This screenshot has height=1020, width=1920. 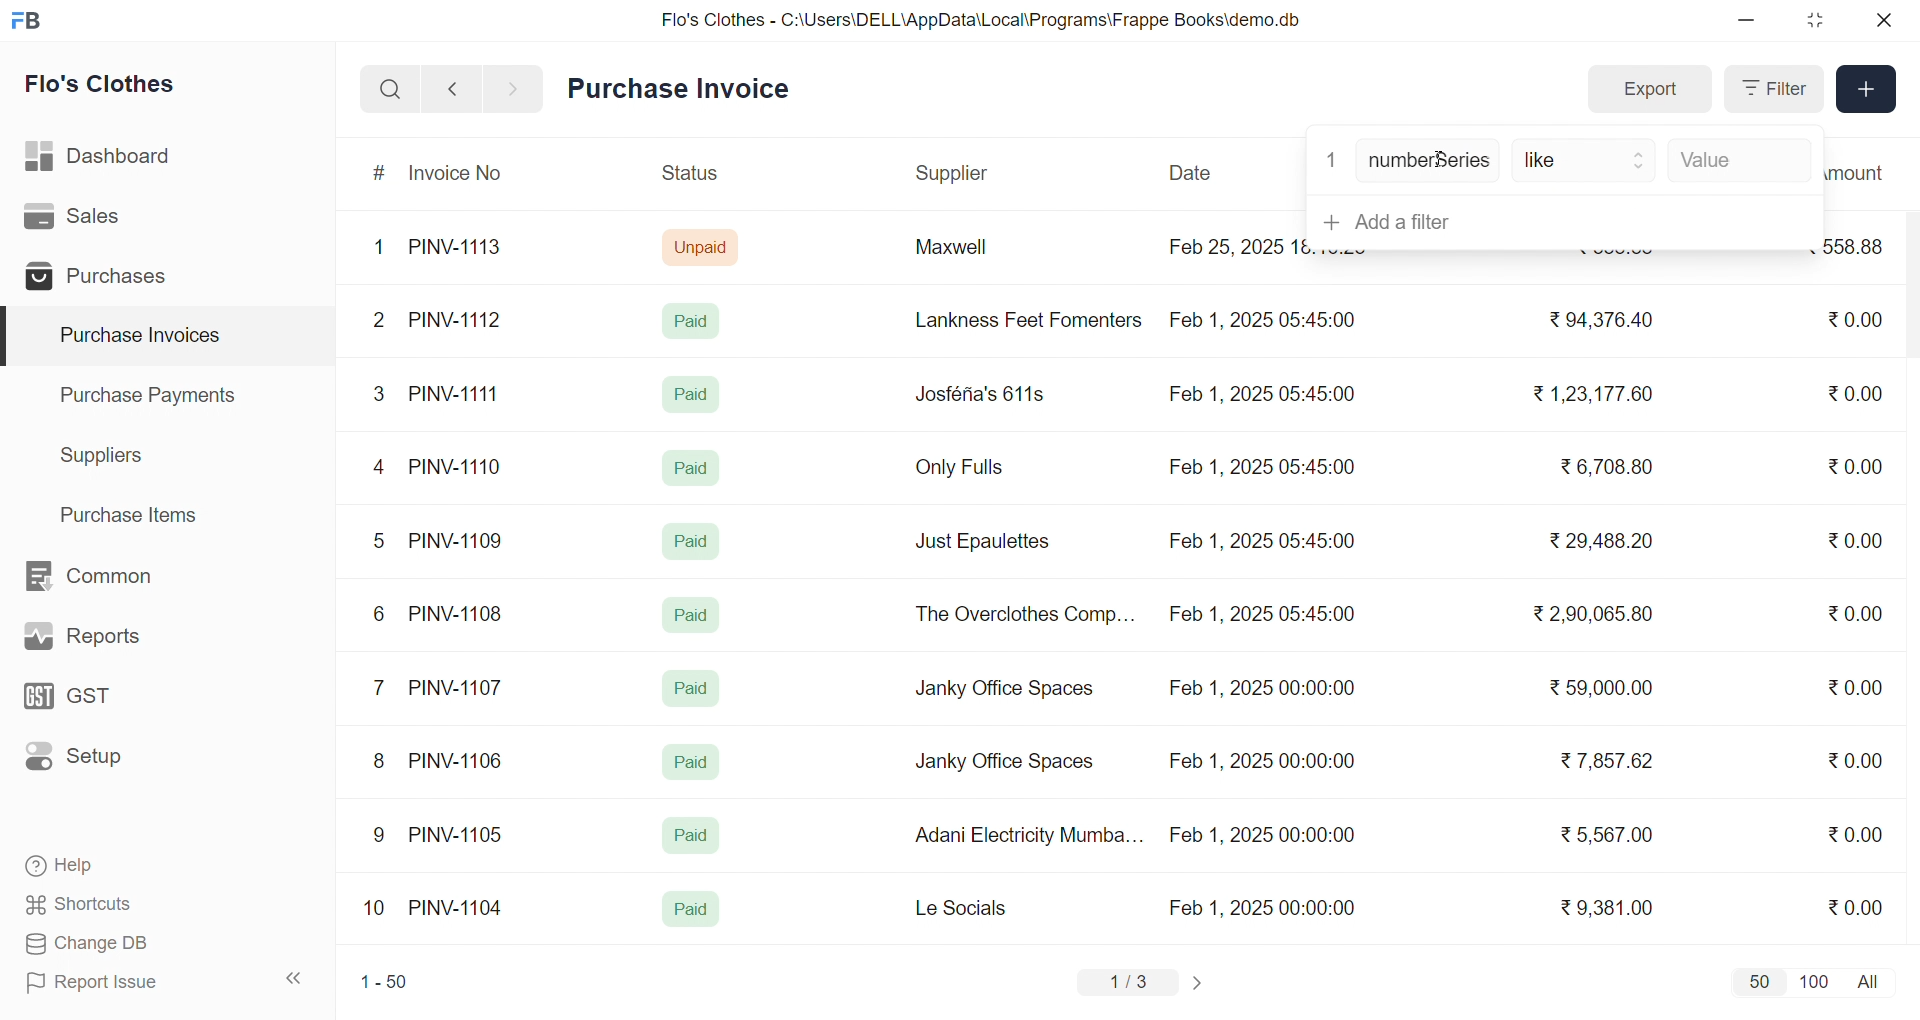 I want to click on 7, so click(x=383, y=686).